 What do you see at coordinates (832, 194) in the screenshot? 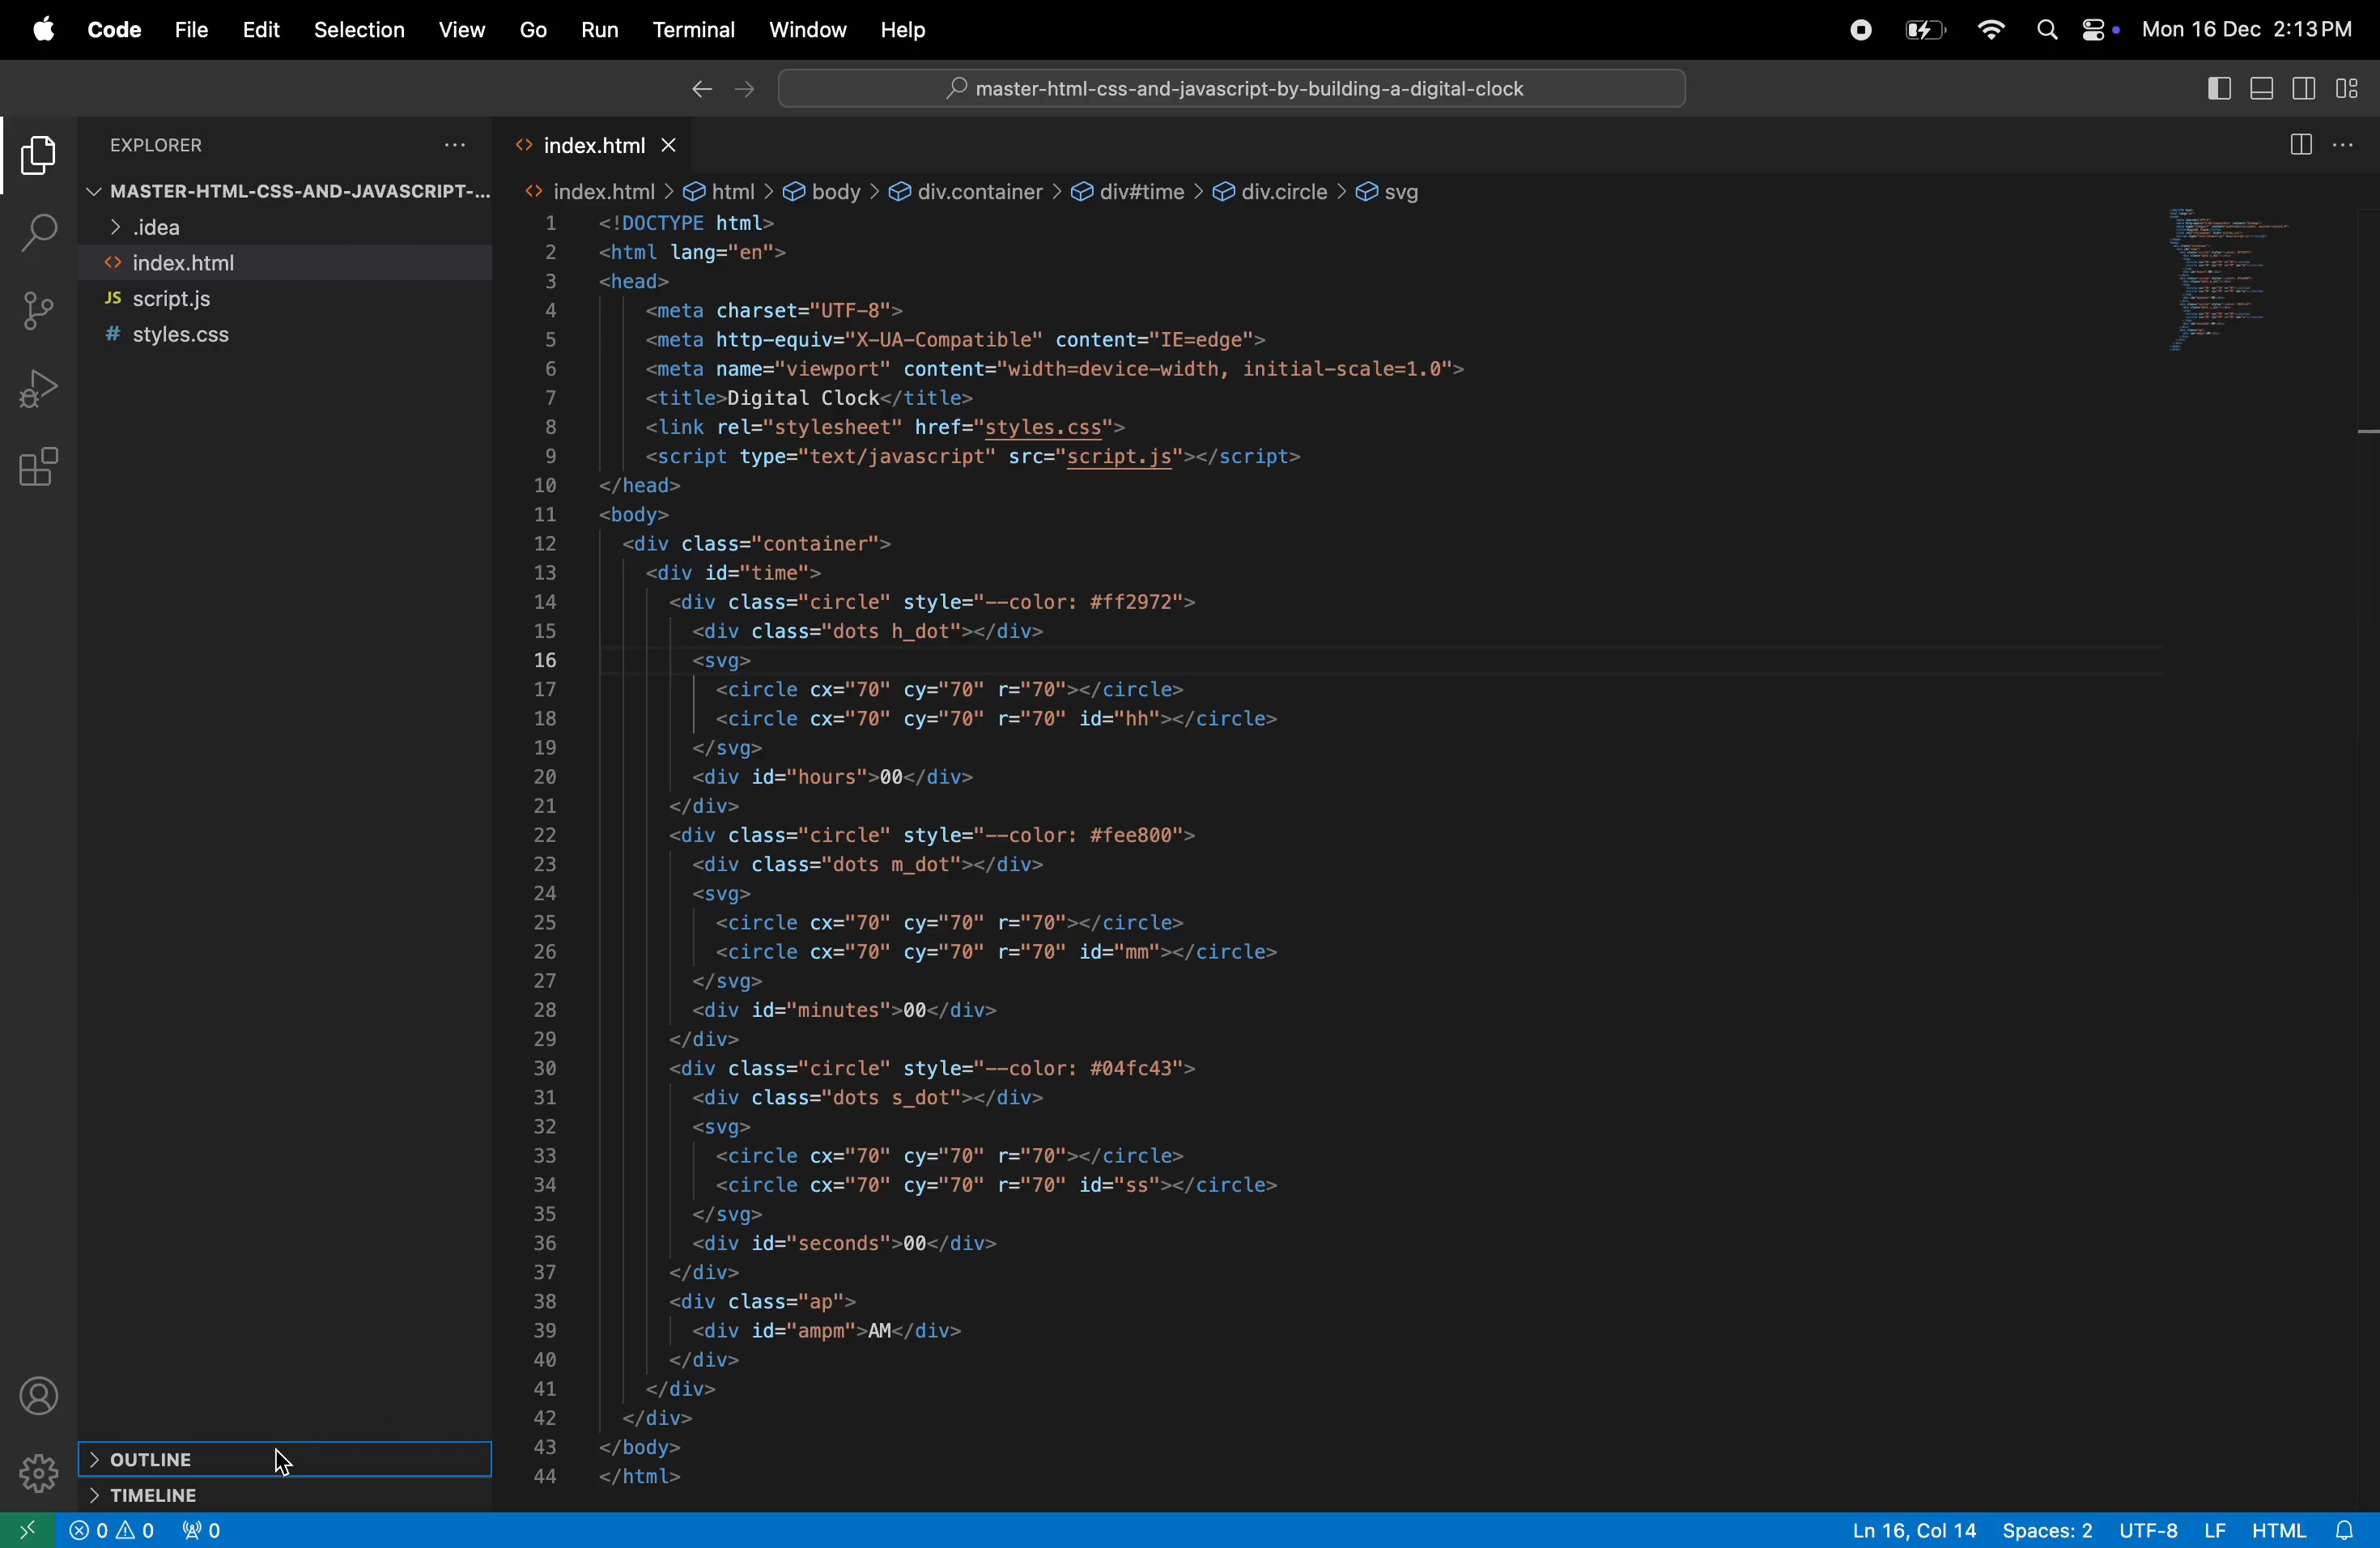
I see `body` at bounding box center [832, 194].